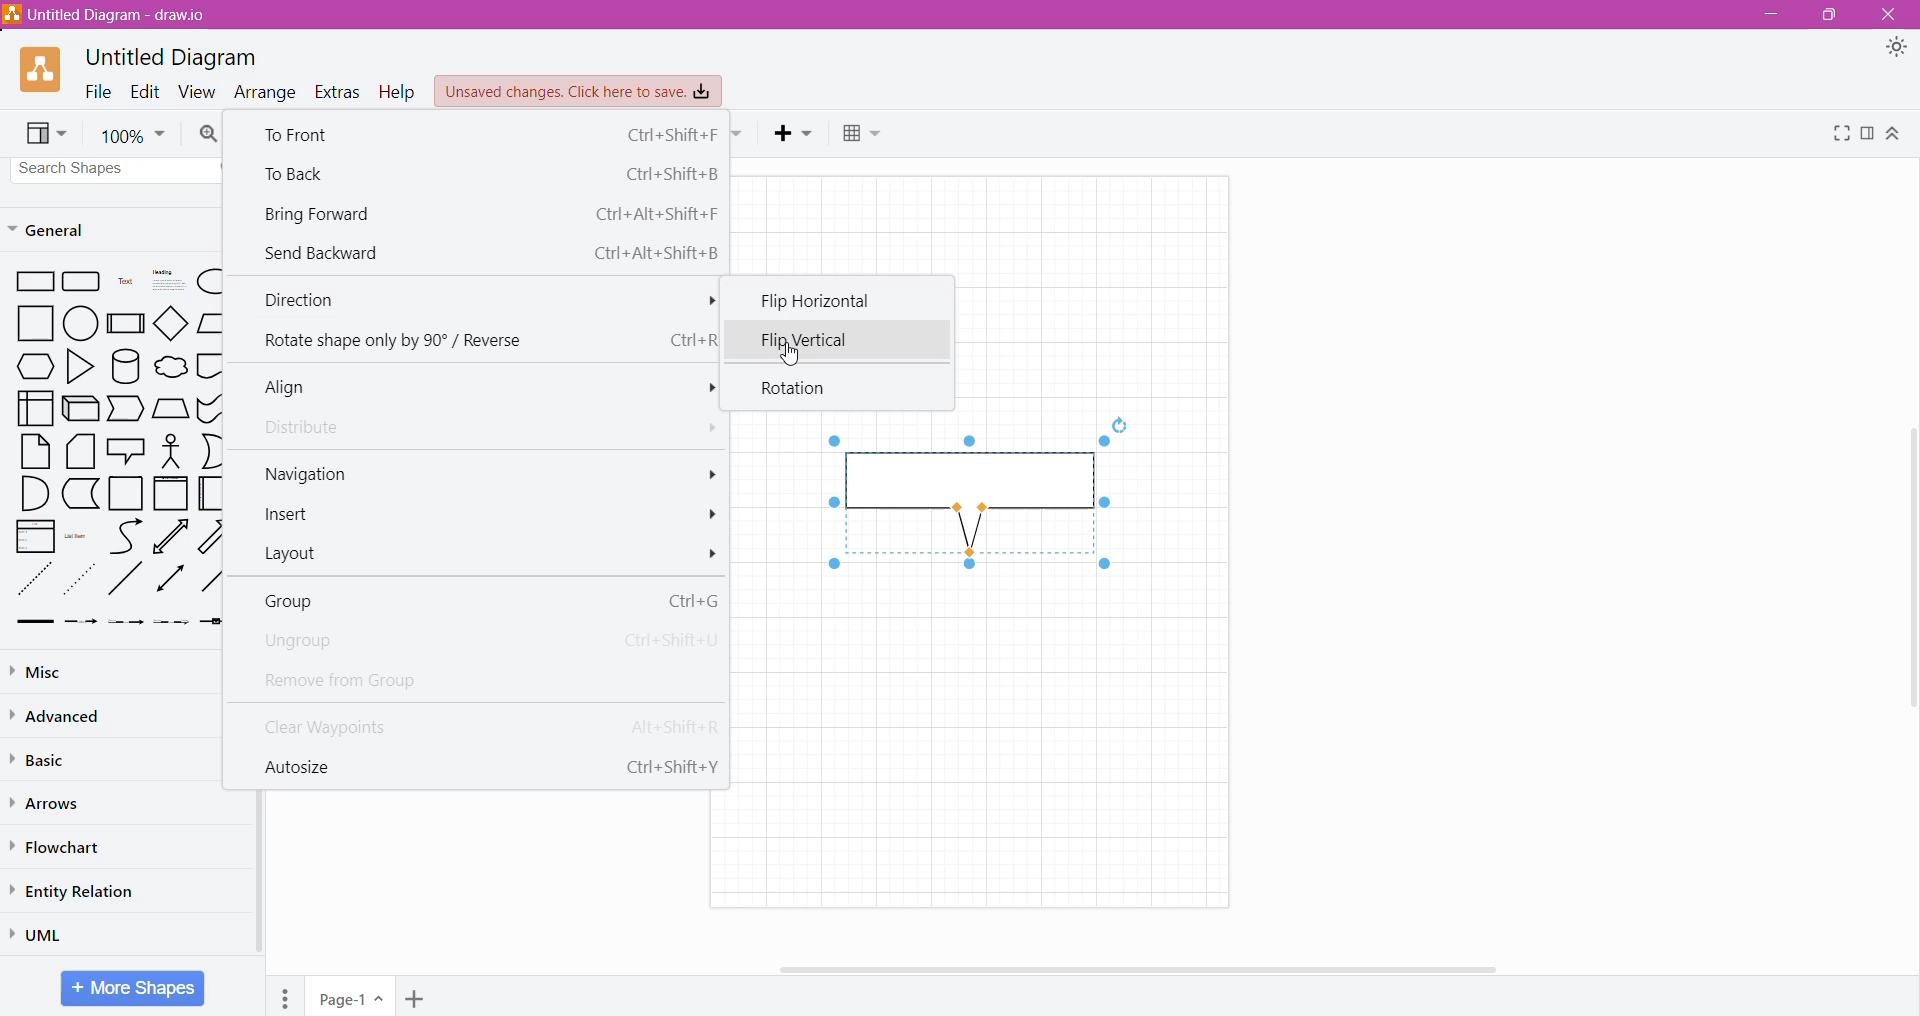 This screenshot has width=1920, height=1016. What do you see at coordinates (787, 354) in the screenshot?
I see `Cursor on Flip vertical` at bounding box center [787, 354].